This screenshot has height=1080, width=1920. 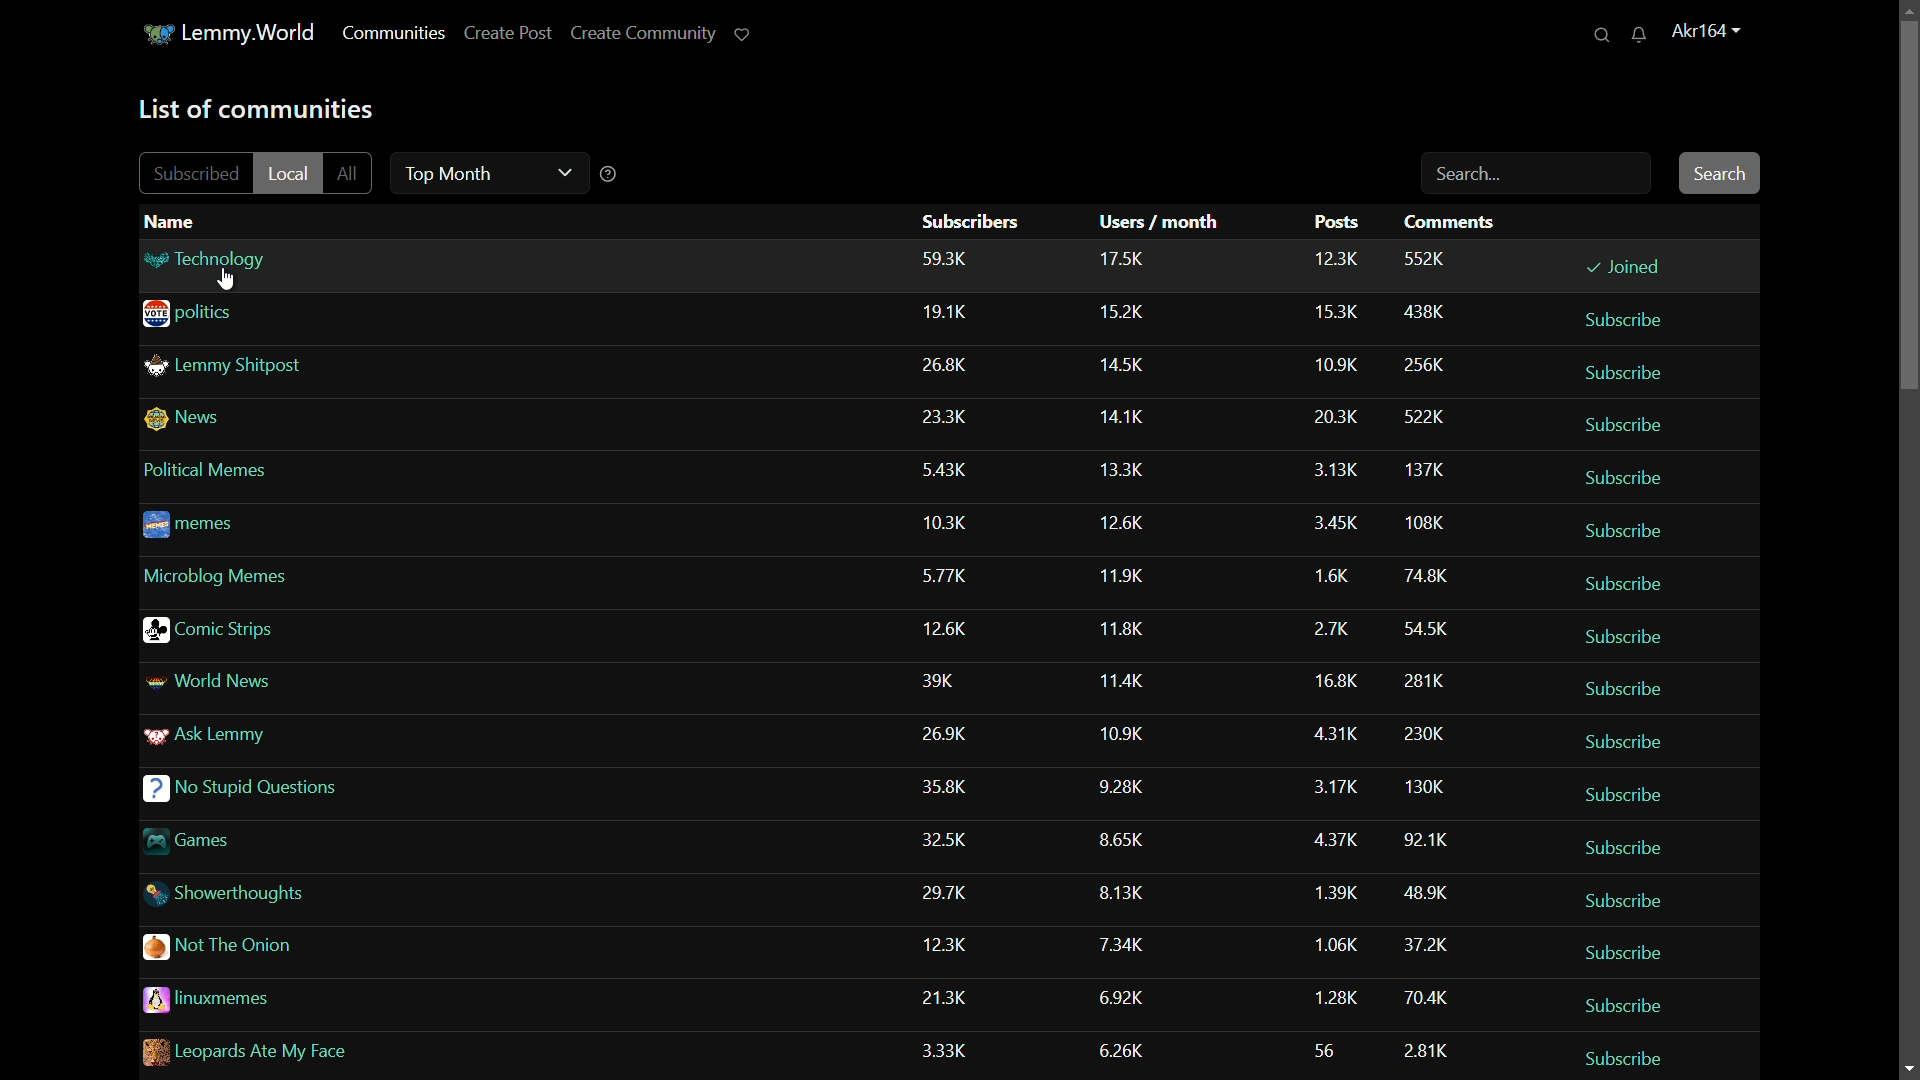 I want to click on posts, so click(x=1337, y=659).